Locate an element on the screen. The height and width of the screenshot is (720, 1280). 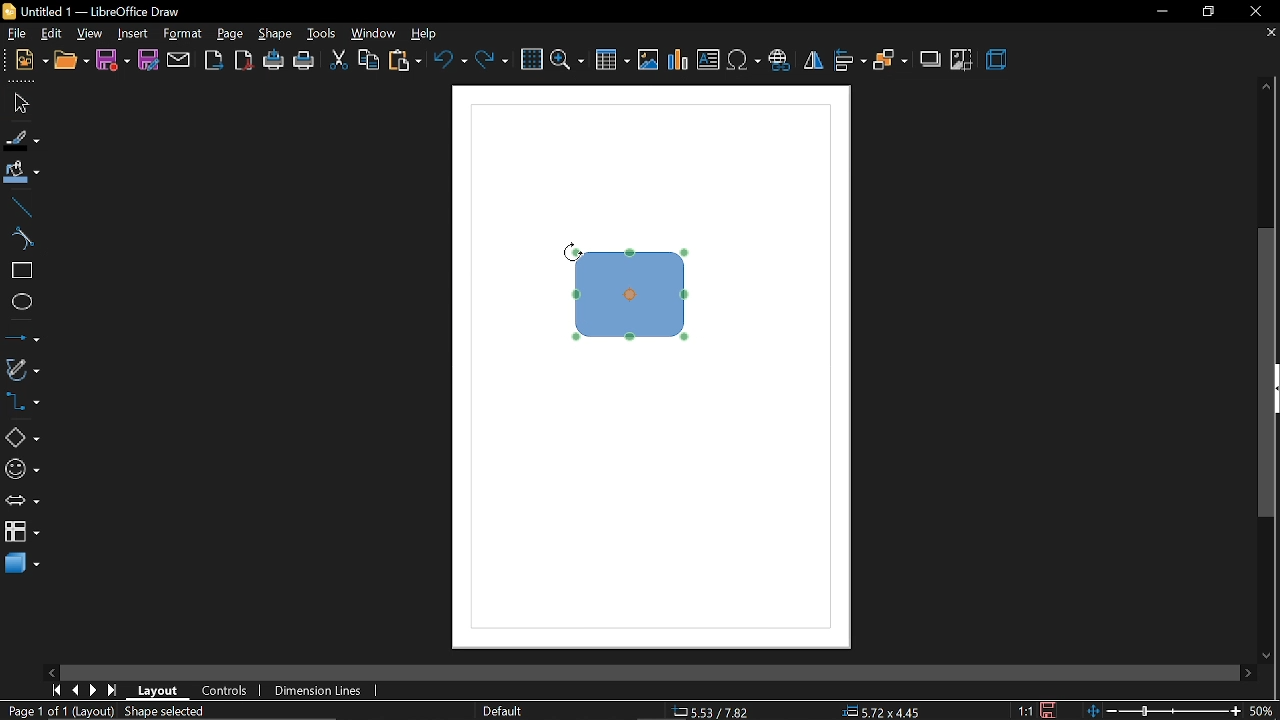
flip is located at coordinates (813, 60).